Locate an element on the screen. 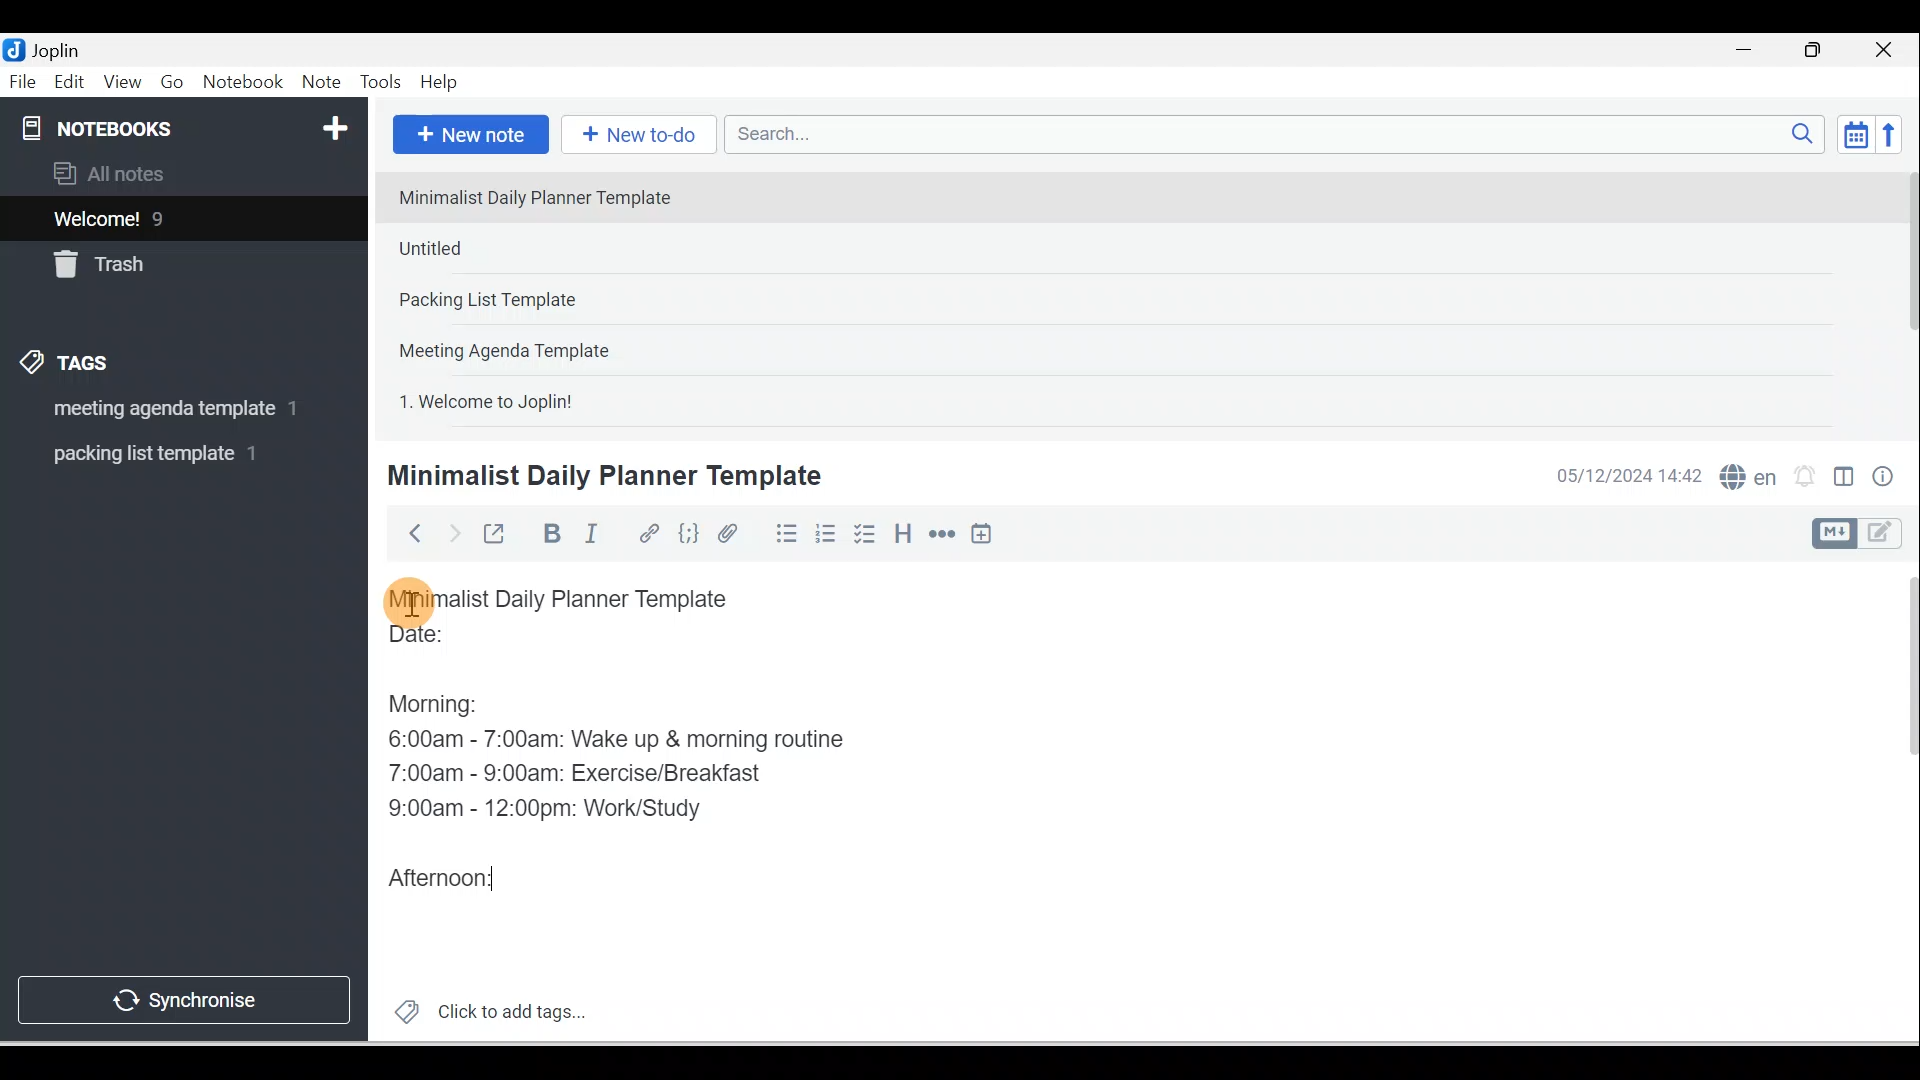 Image resolution: width=1920 pixels, height=1080 pixels. Insert time is located at coordinates (981, 535).